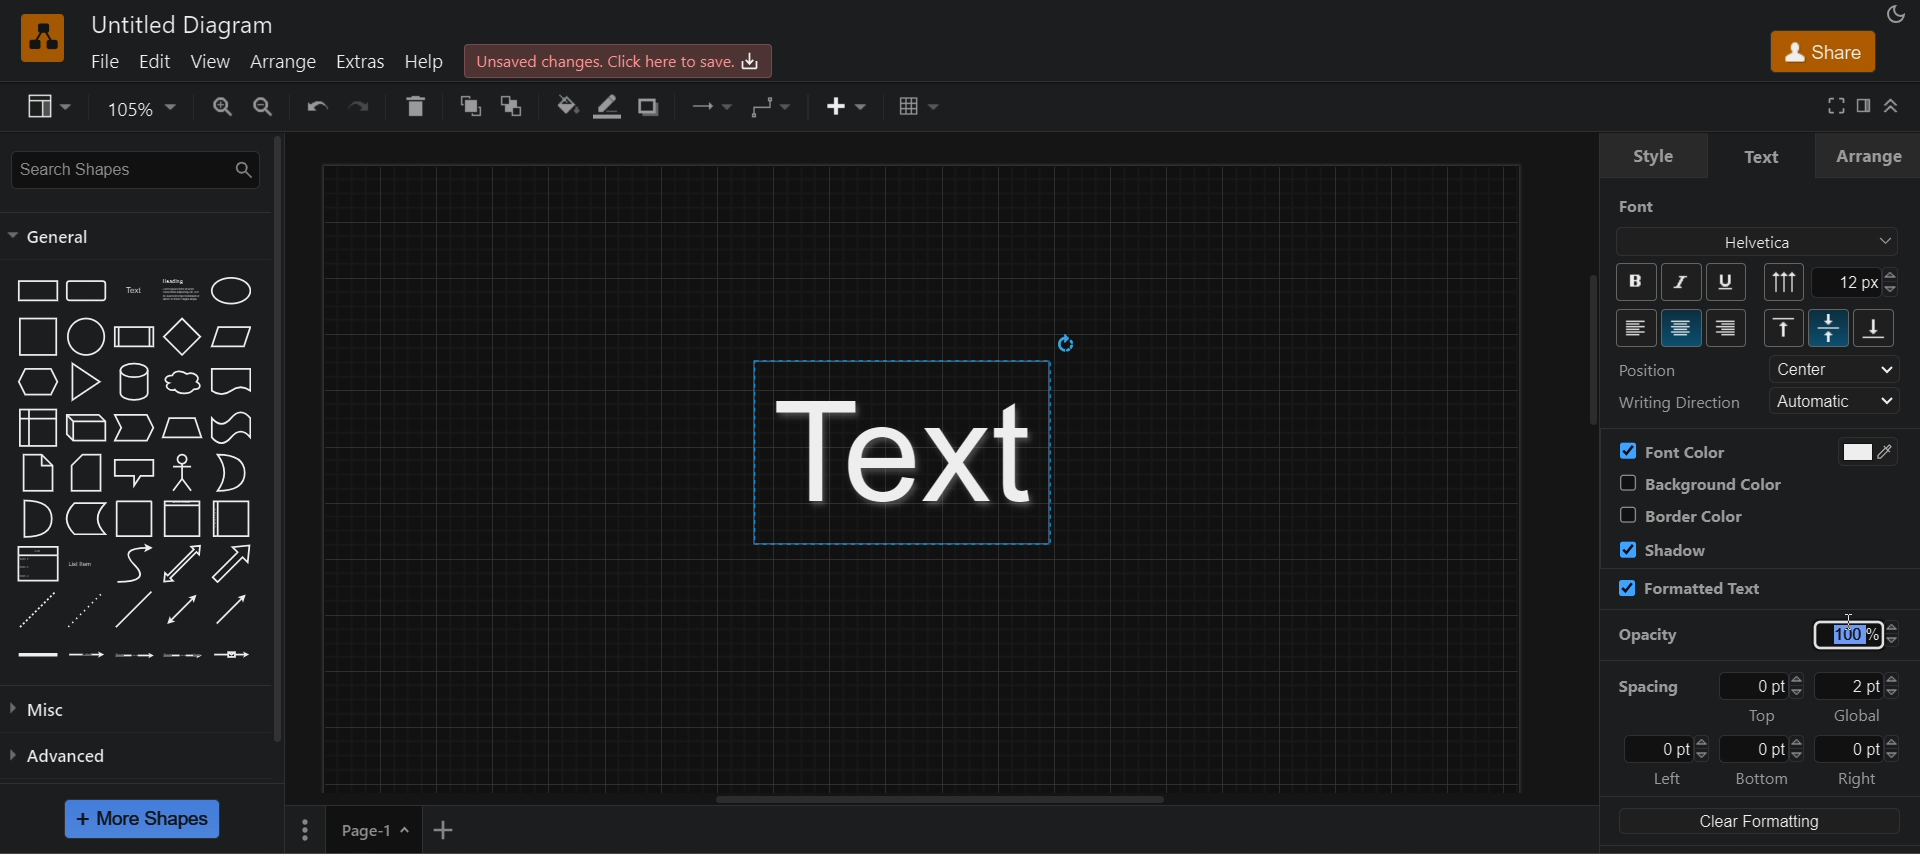 This screenshot has width=1920, height=854. Describe the element at coordinates (651, 106) in the screenshot. I see `shadow` at that location.